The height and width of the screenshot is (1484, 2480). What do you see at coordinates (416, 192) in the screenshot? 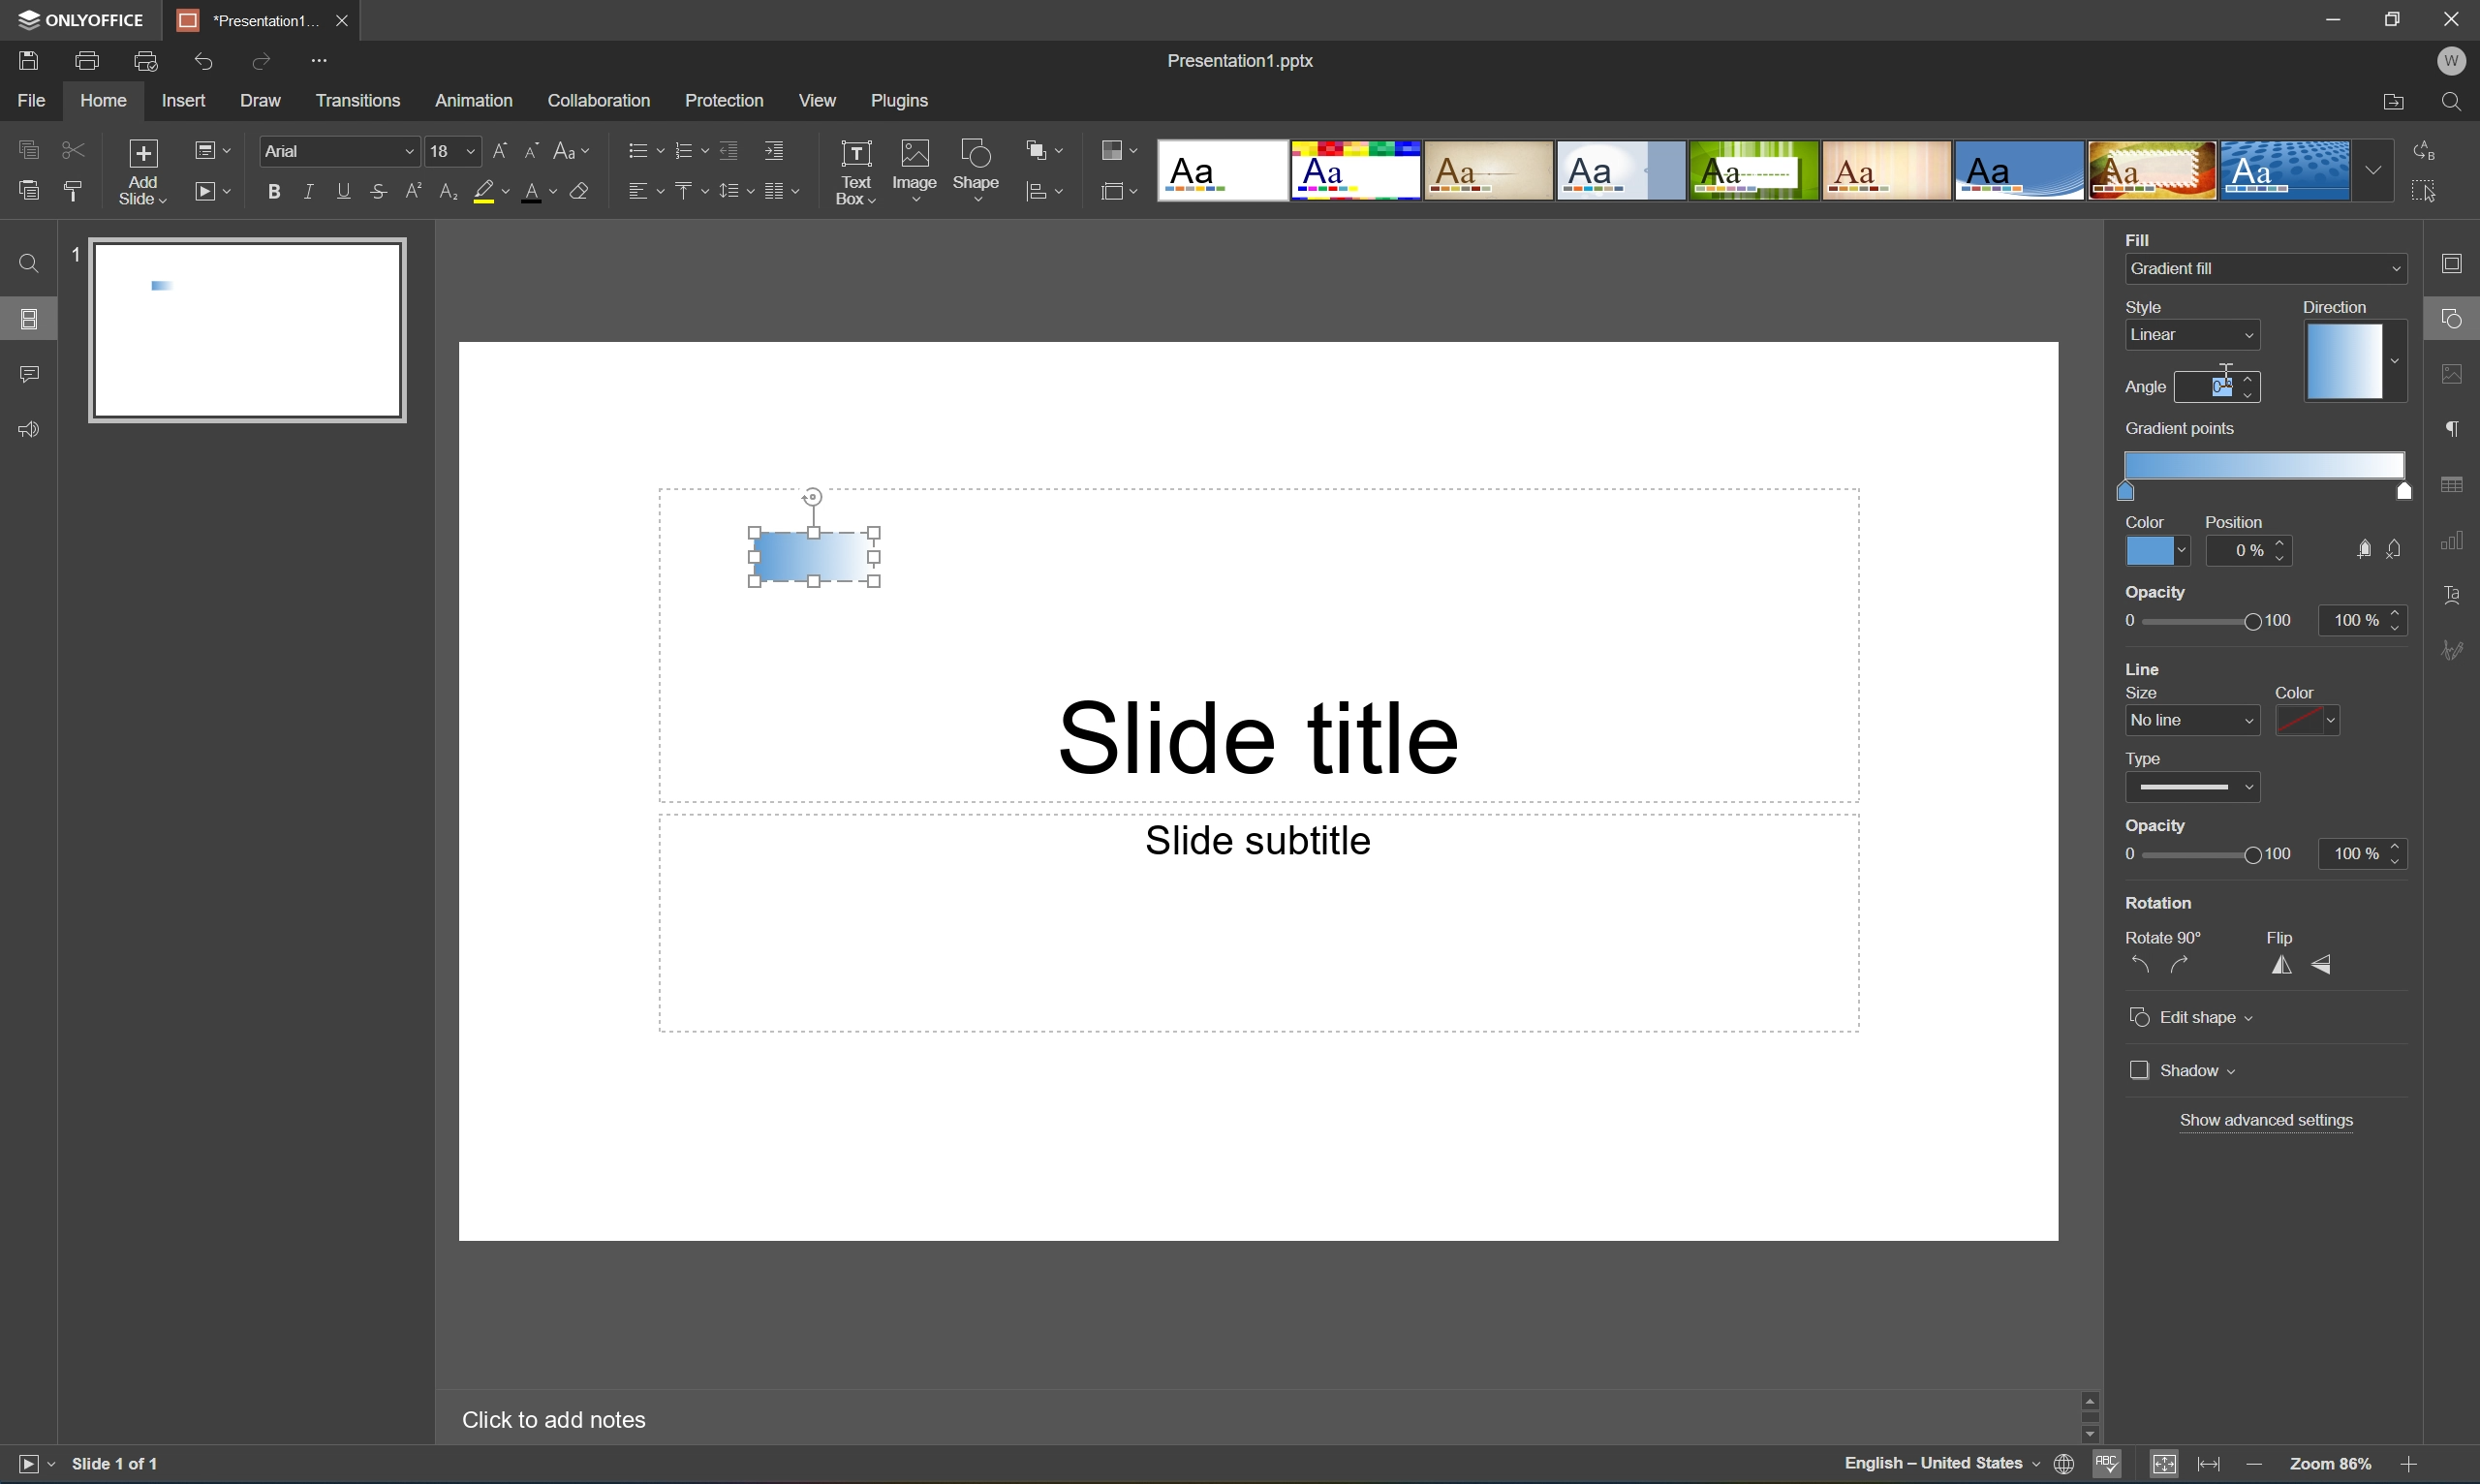
I see `Superscript` at bounding box center [416, 192].